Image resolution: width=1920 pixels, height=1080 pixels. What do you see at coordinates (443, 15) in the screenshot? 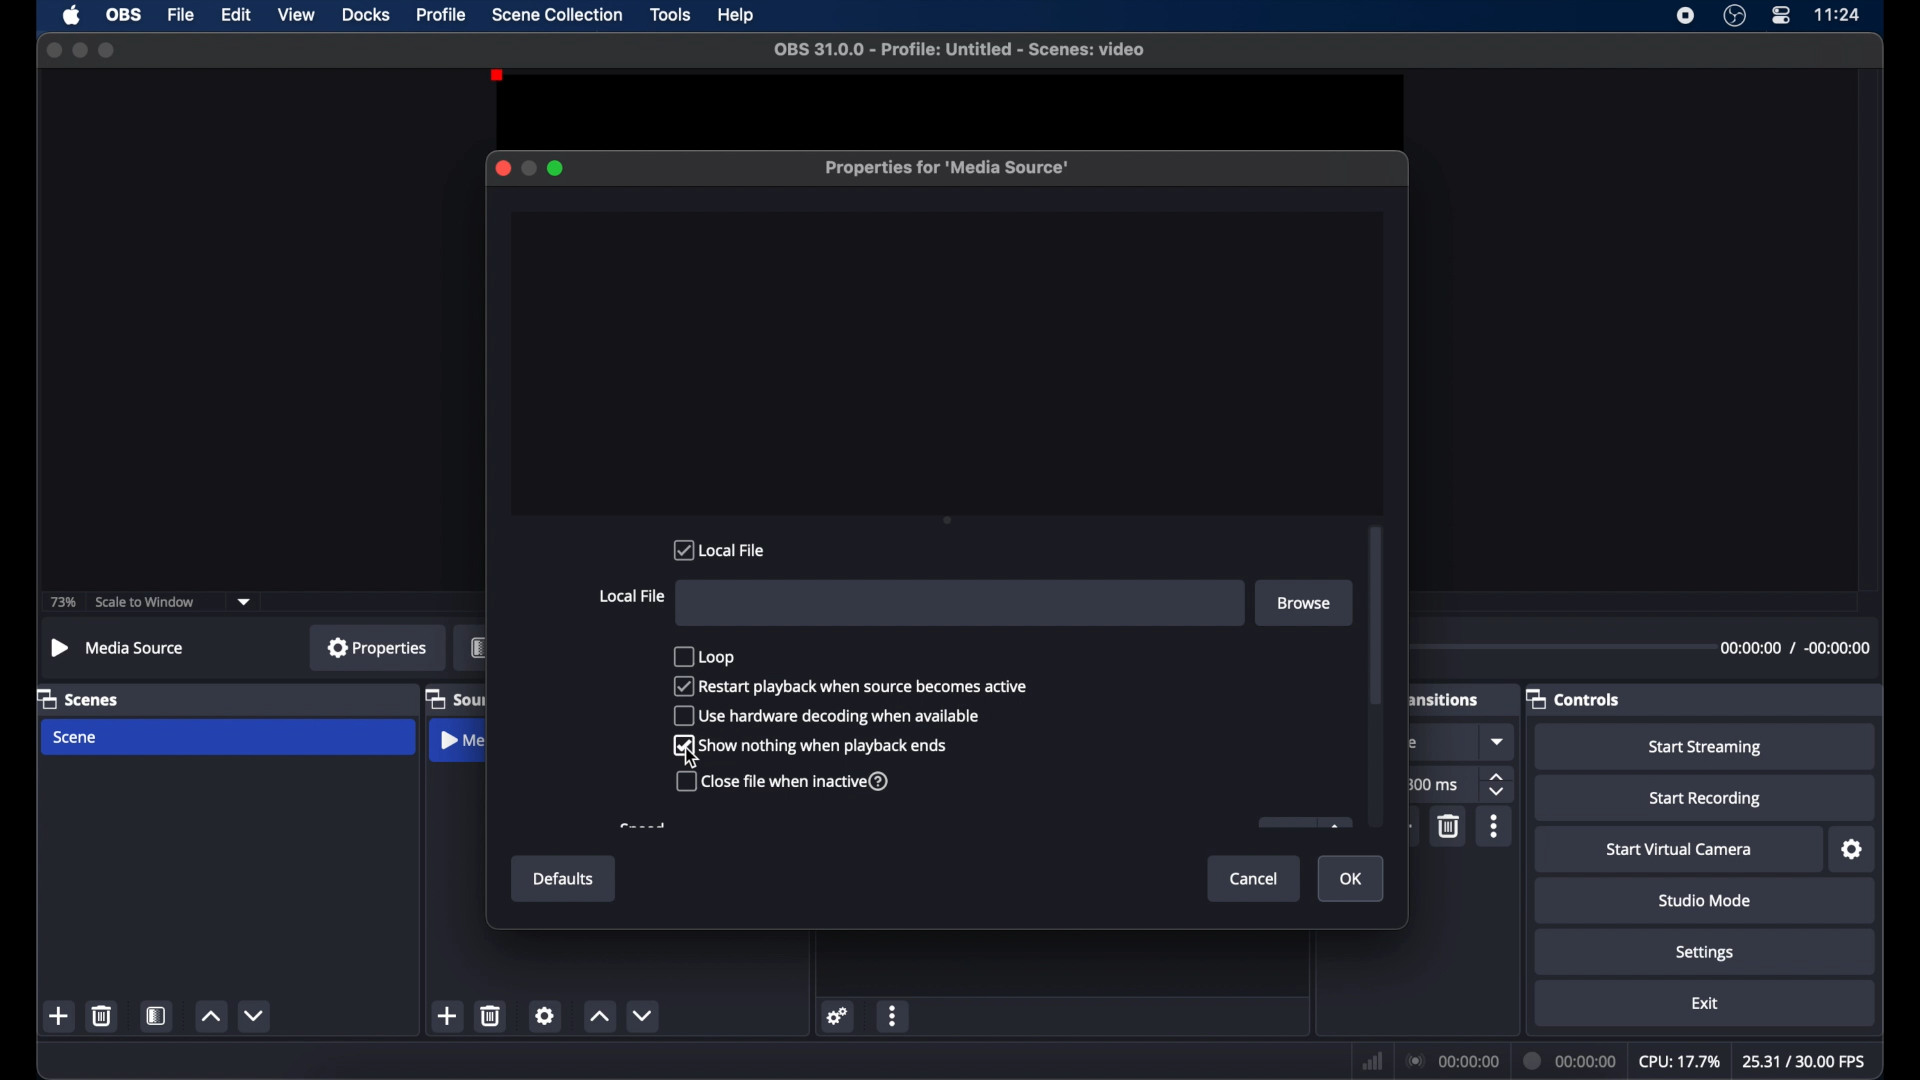
I see `profile` at bounding box center [443, 15].